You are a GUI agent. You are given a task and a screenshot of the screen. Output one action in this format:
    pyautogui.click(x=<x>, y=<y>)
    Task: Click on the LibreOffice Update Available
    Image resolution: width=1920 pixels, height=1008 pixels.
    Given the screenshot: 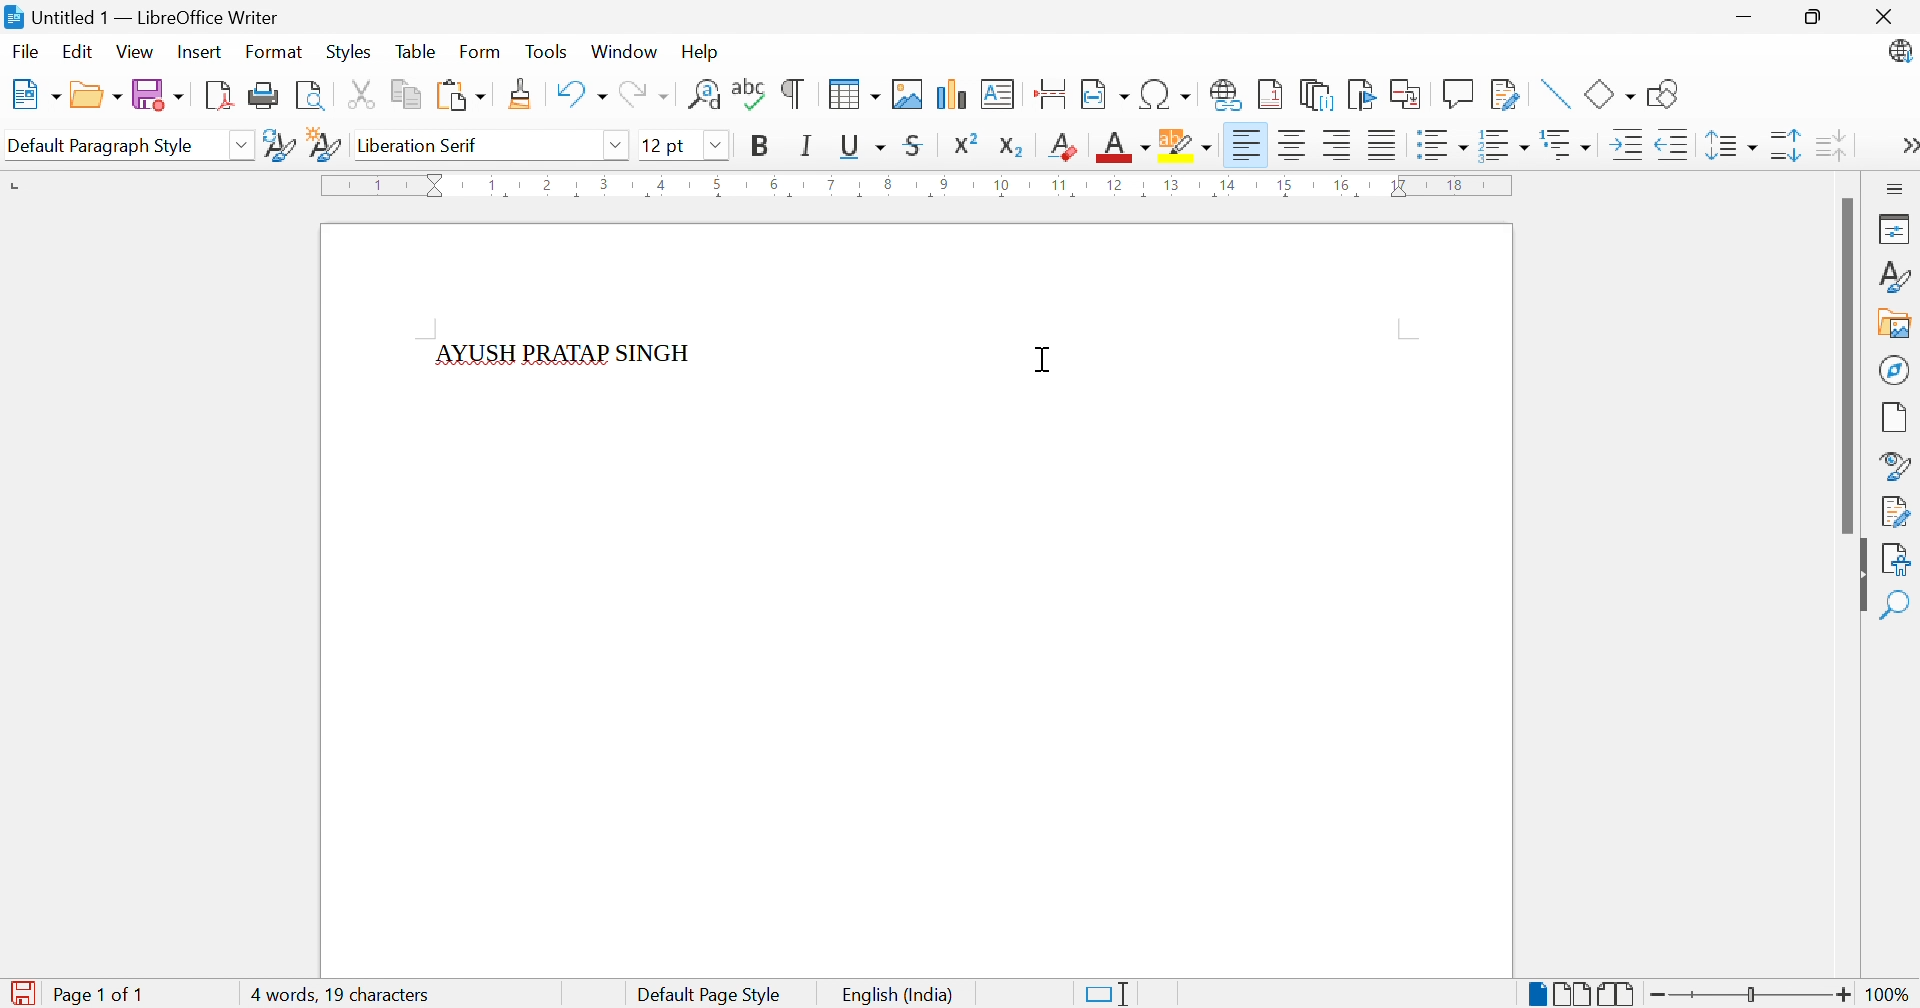 What is the action you would take?
    pyautogui.click(x=1901, y=53)
    